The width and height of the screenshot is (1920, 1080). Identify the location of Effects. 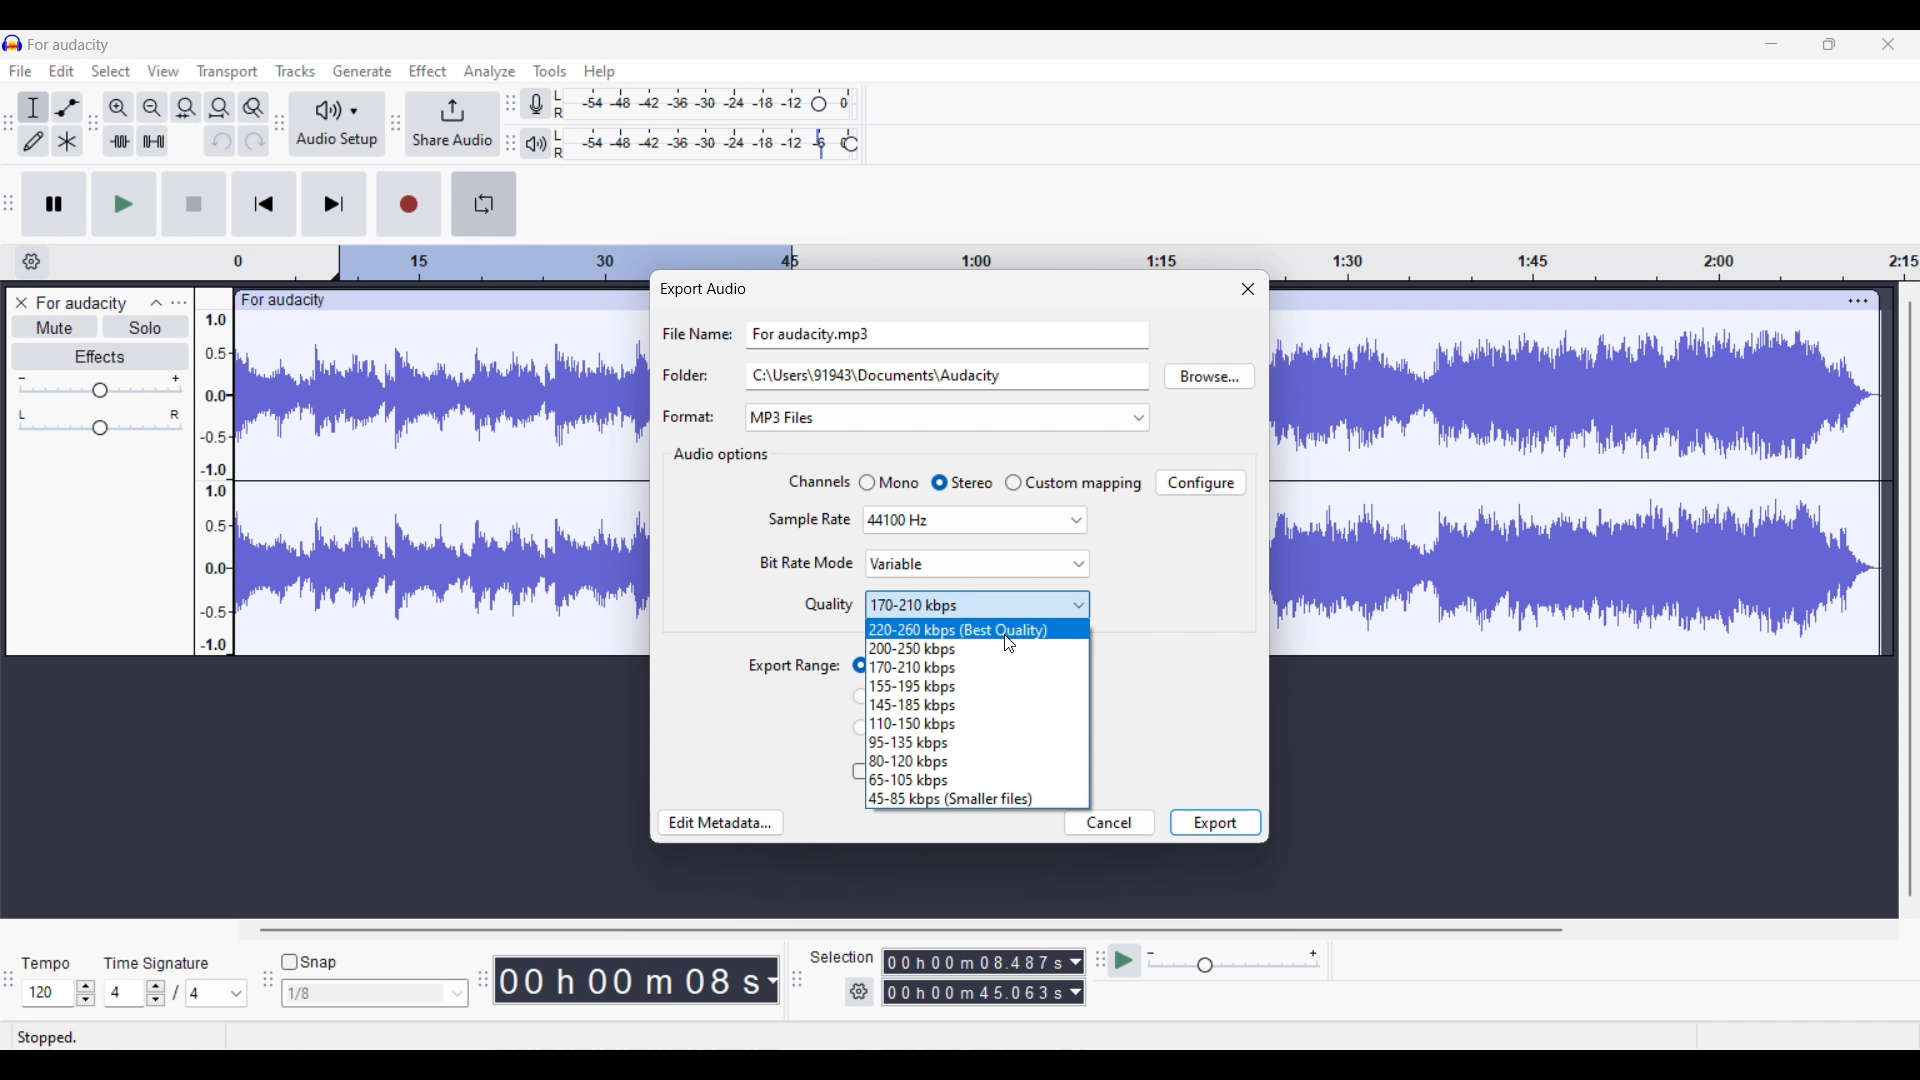
(101, 357).